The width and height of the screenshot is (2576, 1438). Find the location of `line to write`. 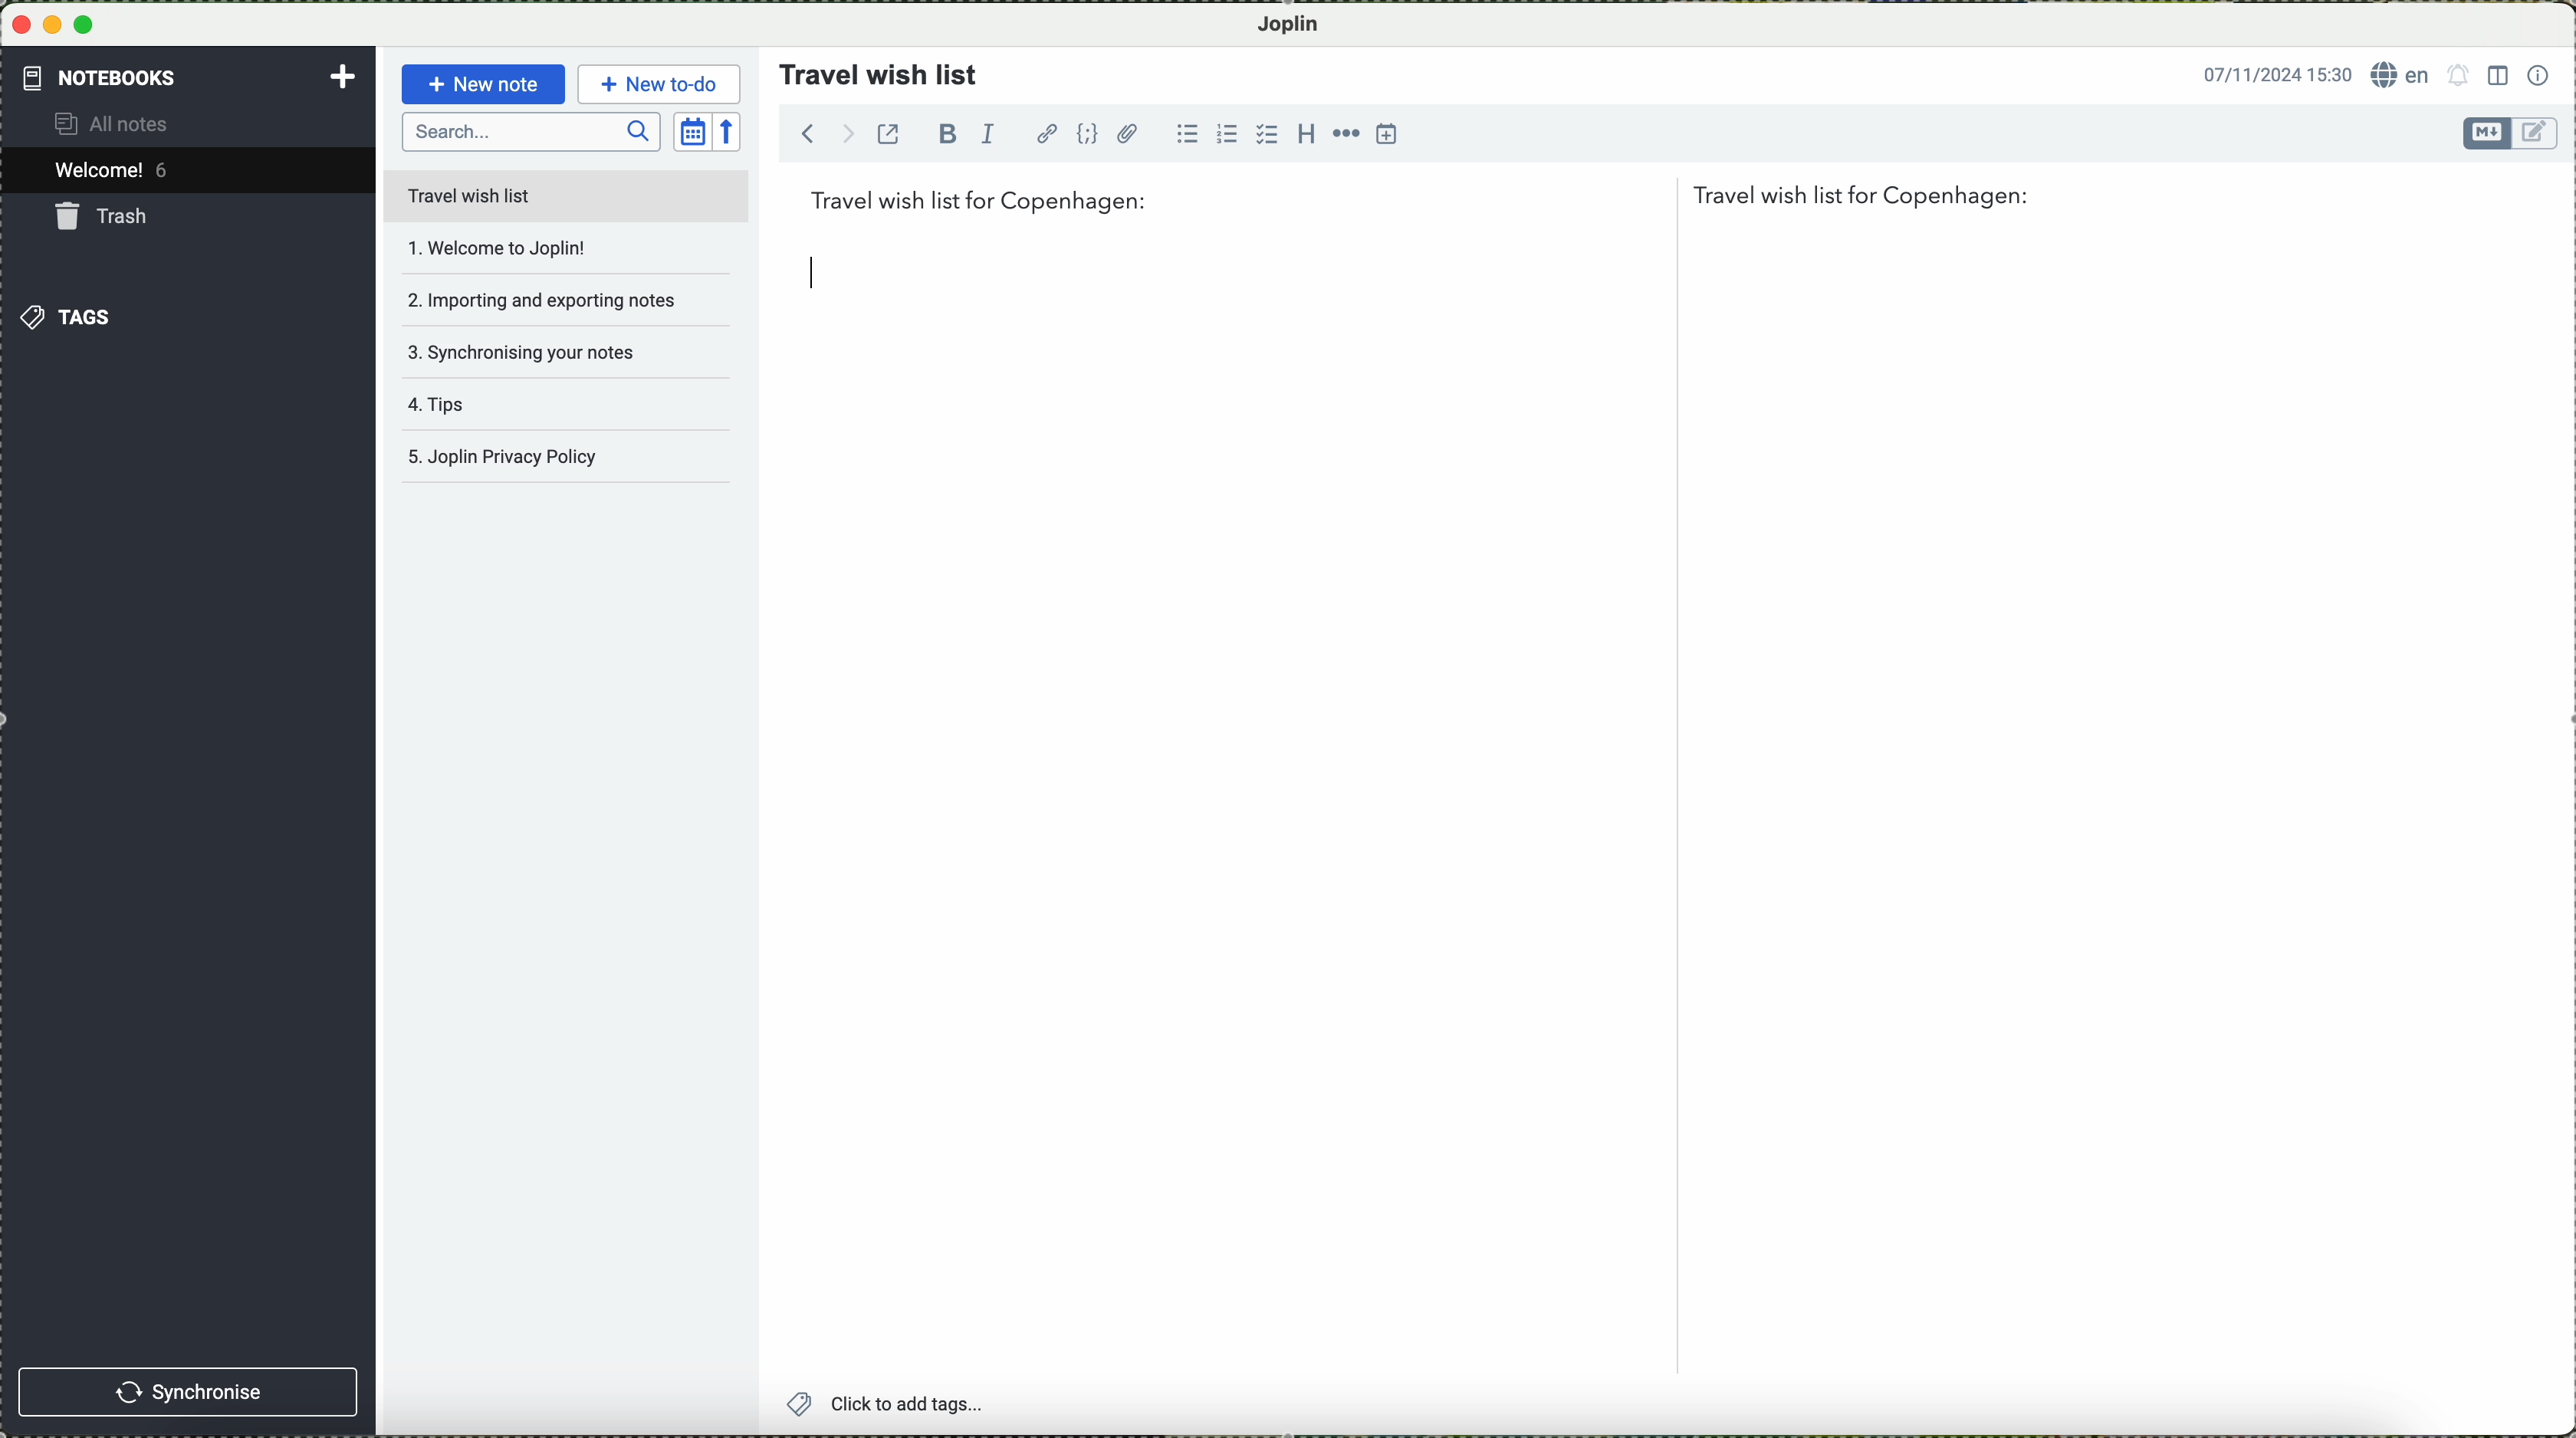

line to write is located at coordinates (811, 276).